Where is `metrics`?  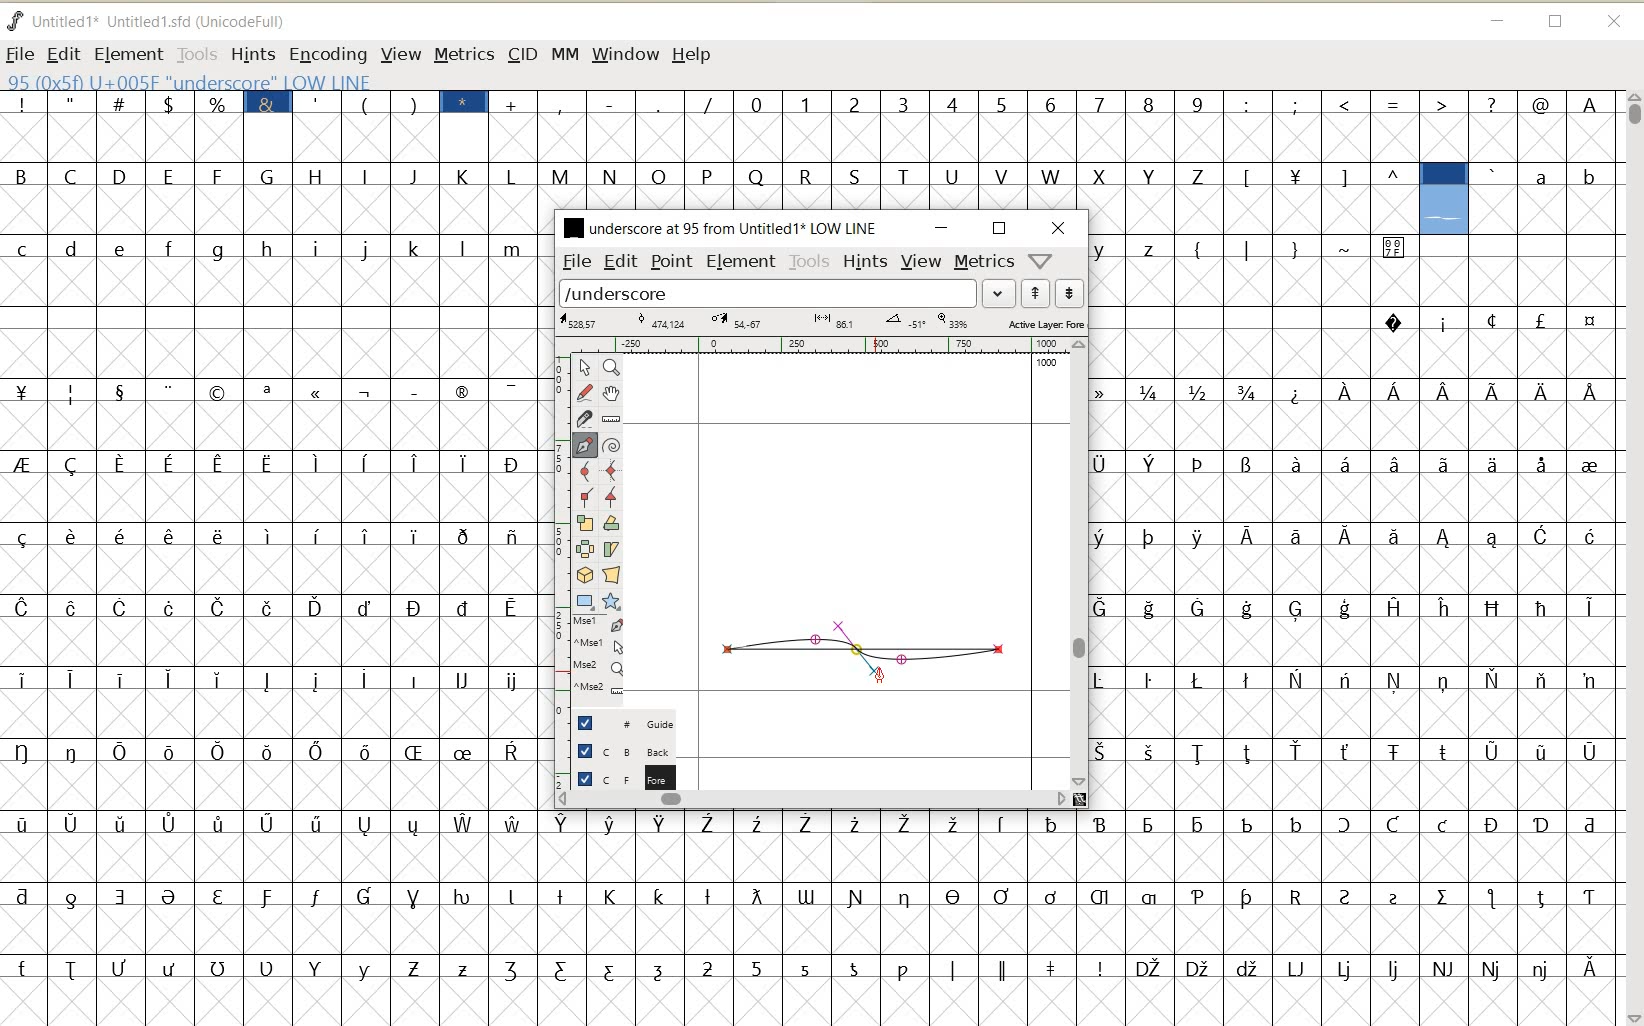 metrics is located at coordinates (983, 260).